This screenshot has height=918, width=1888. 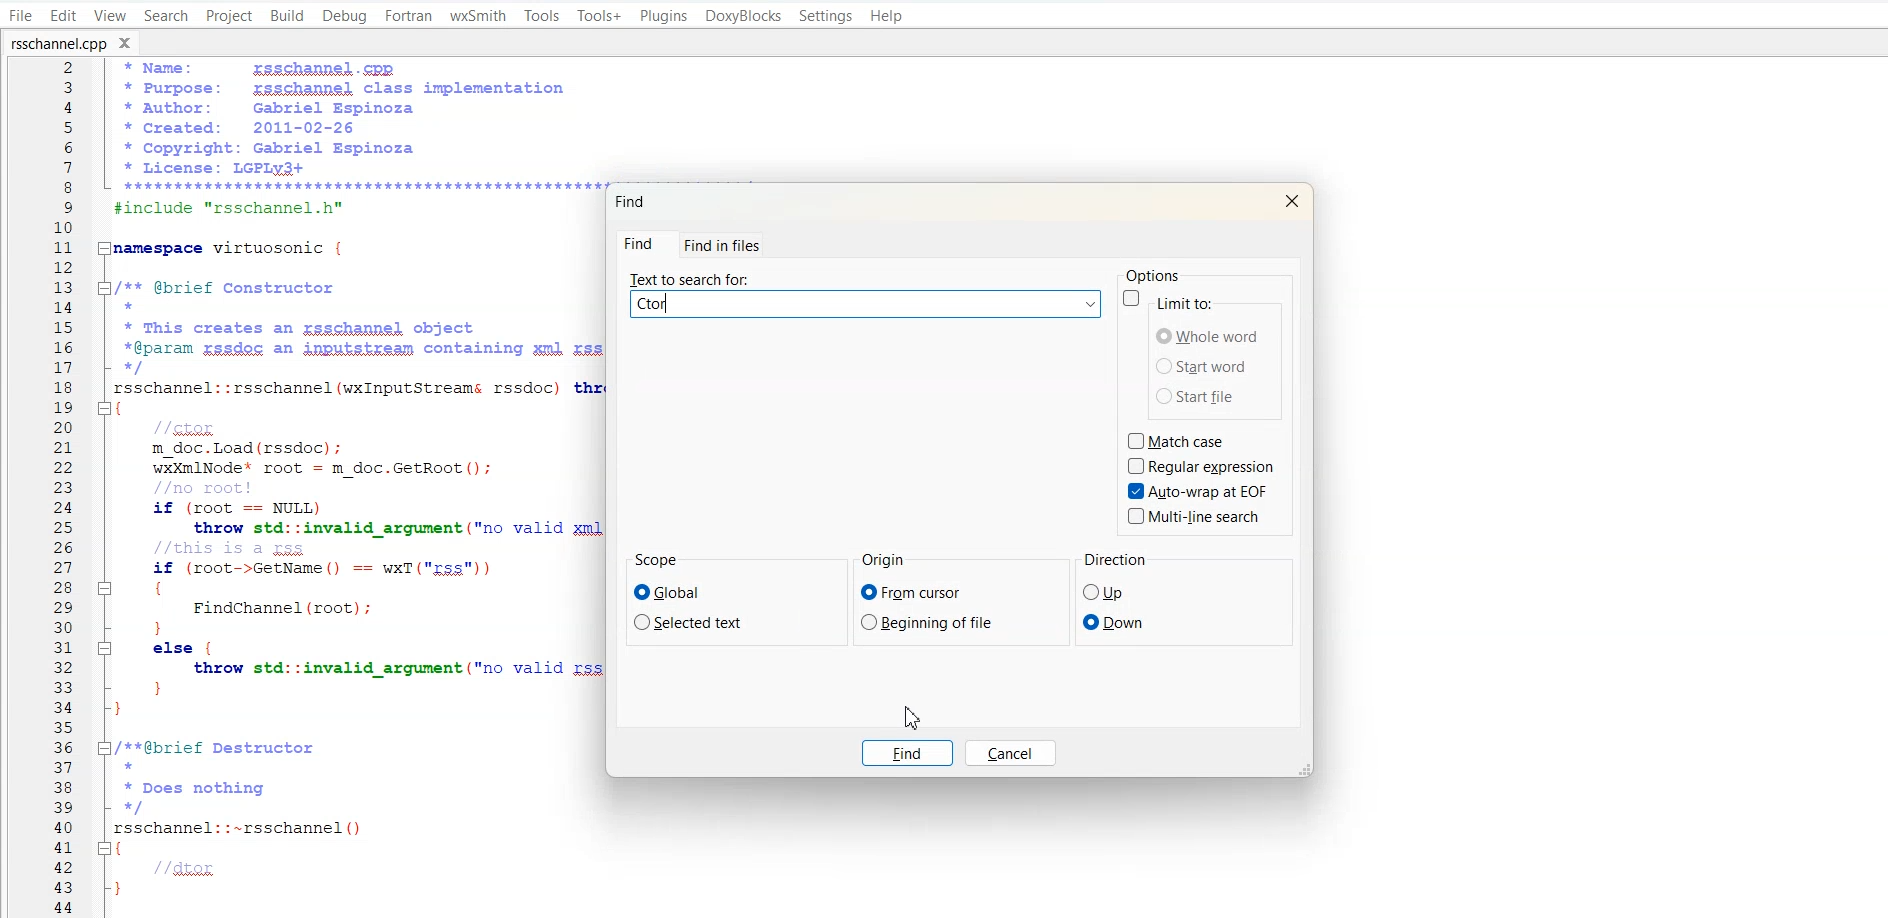 I want to click on Direction, so click(x=1115, y=561).